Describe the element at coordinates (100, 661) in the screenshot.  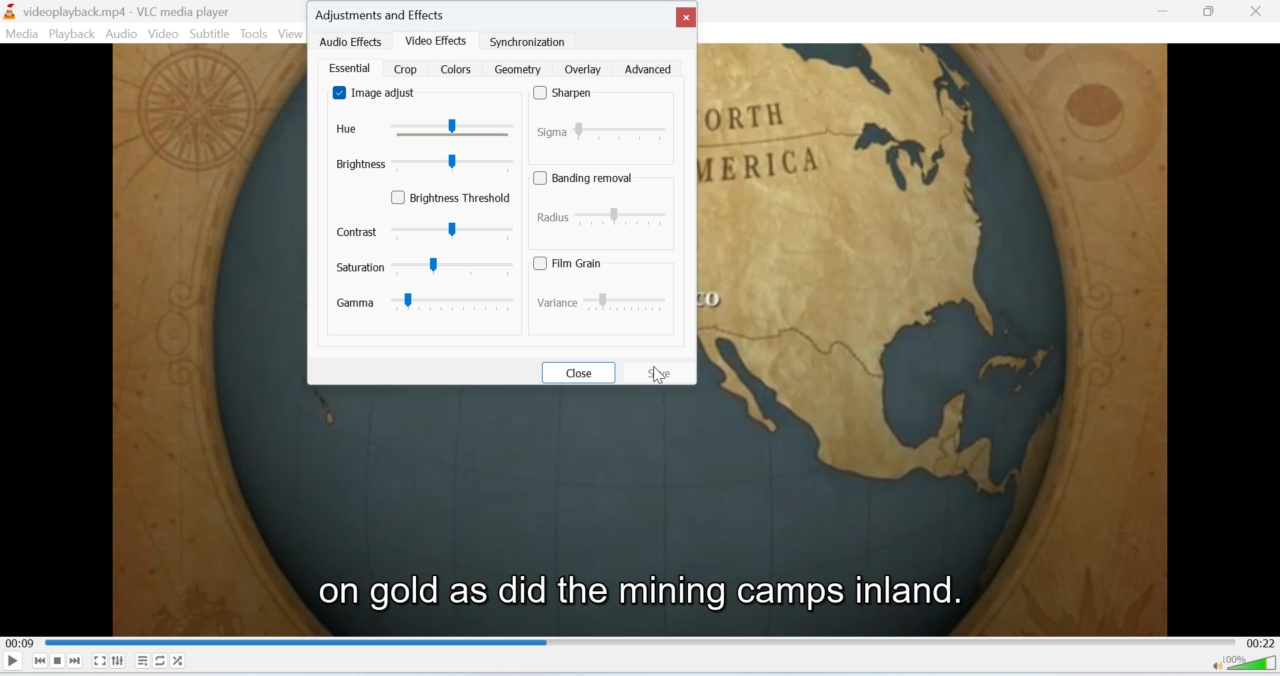
I see `Fullscreen` at that location.